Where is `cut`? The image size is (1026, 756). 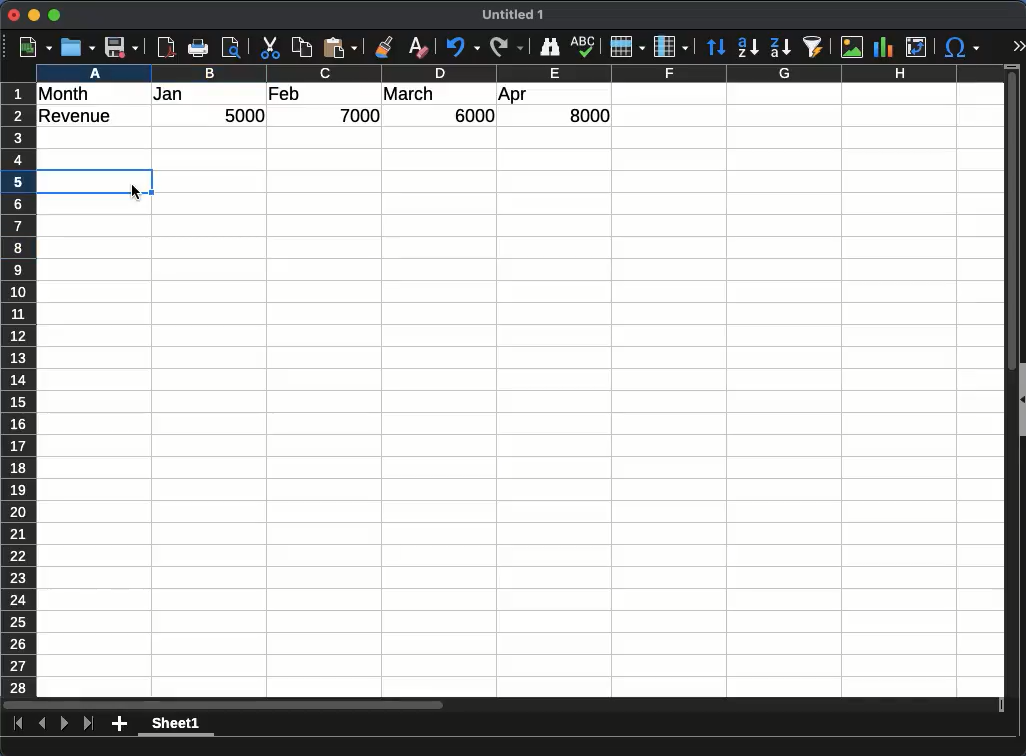 cut is located at coordinates (270, 47).